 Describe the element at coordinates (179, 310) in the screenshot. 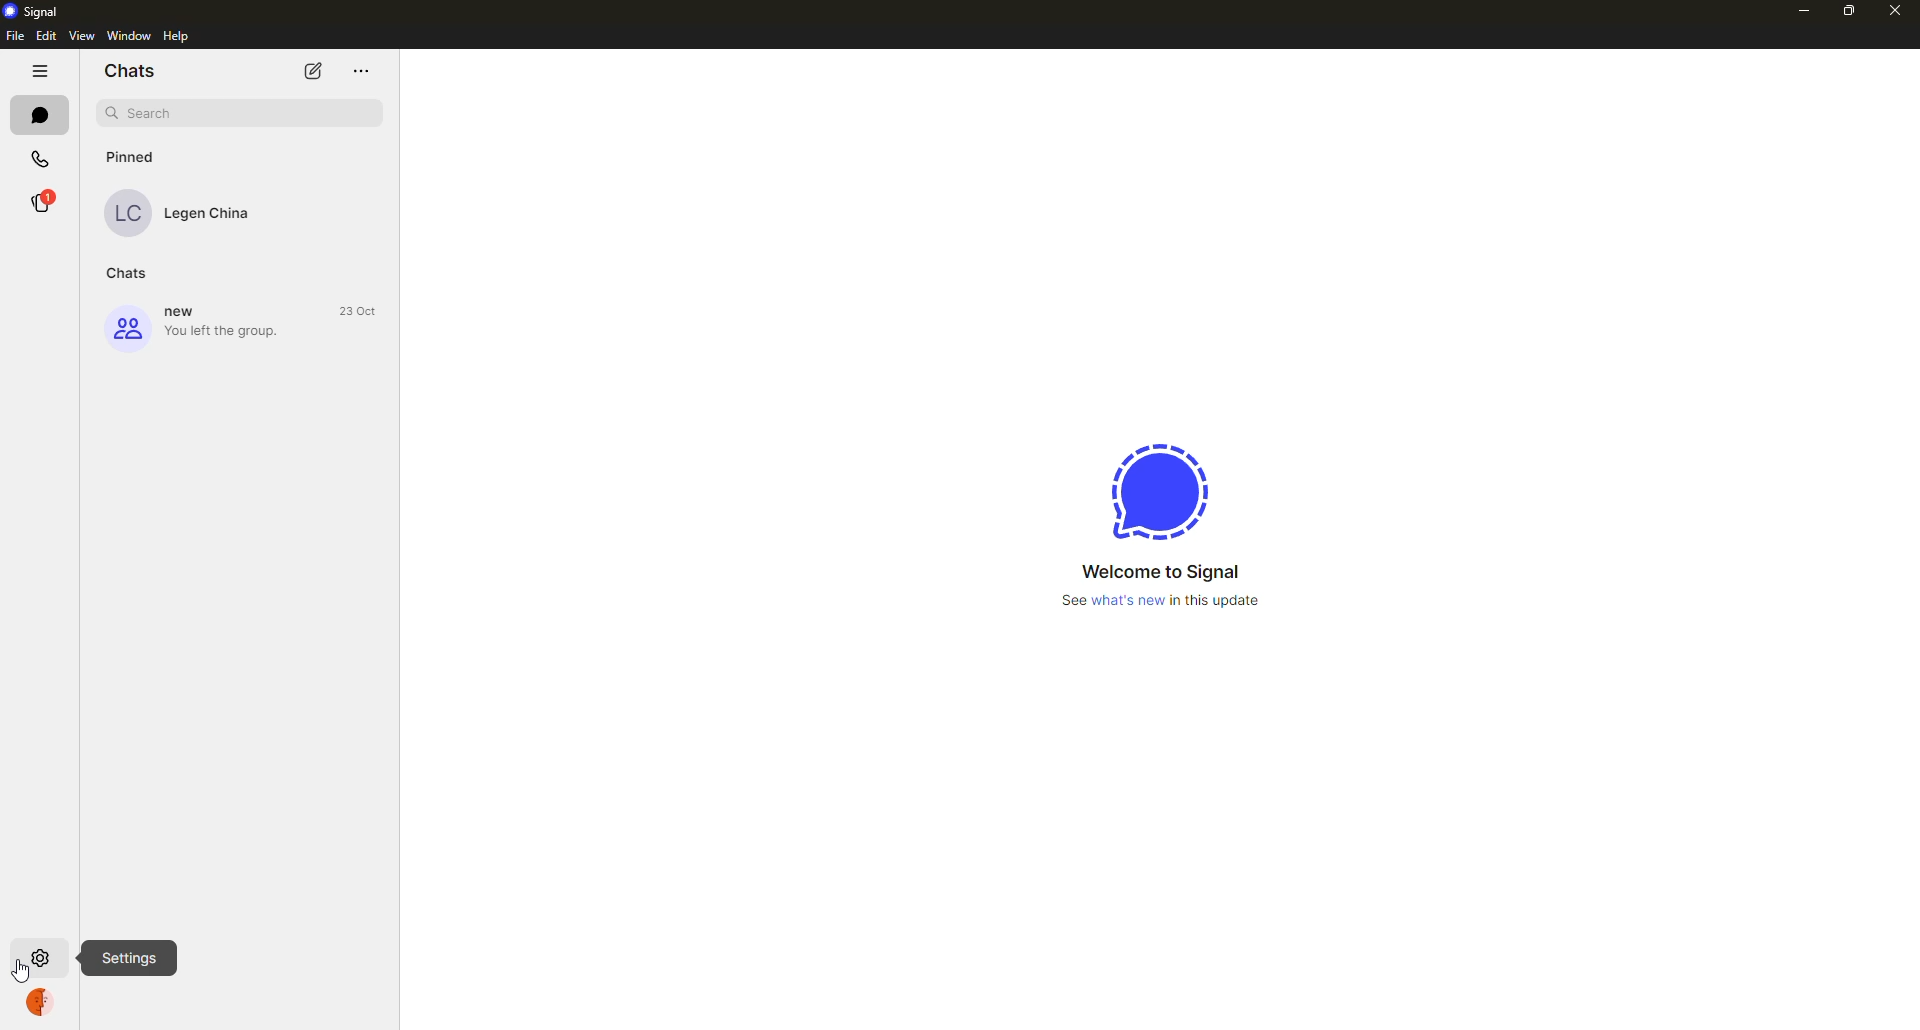

I see `new` at that location.